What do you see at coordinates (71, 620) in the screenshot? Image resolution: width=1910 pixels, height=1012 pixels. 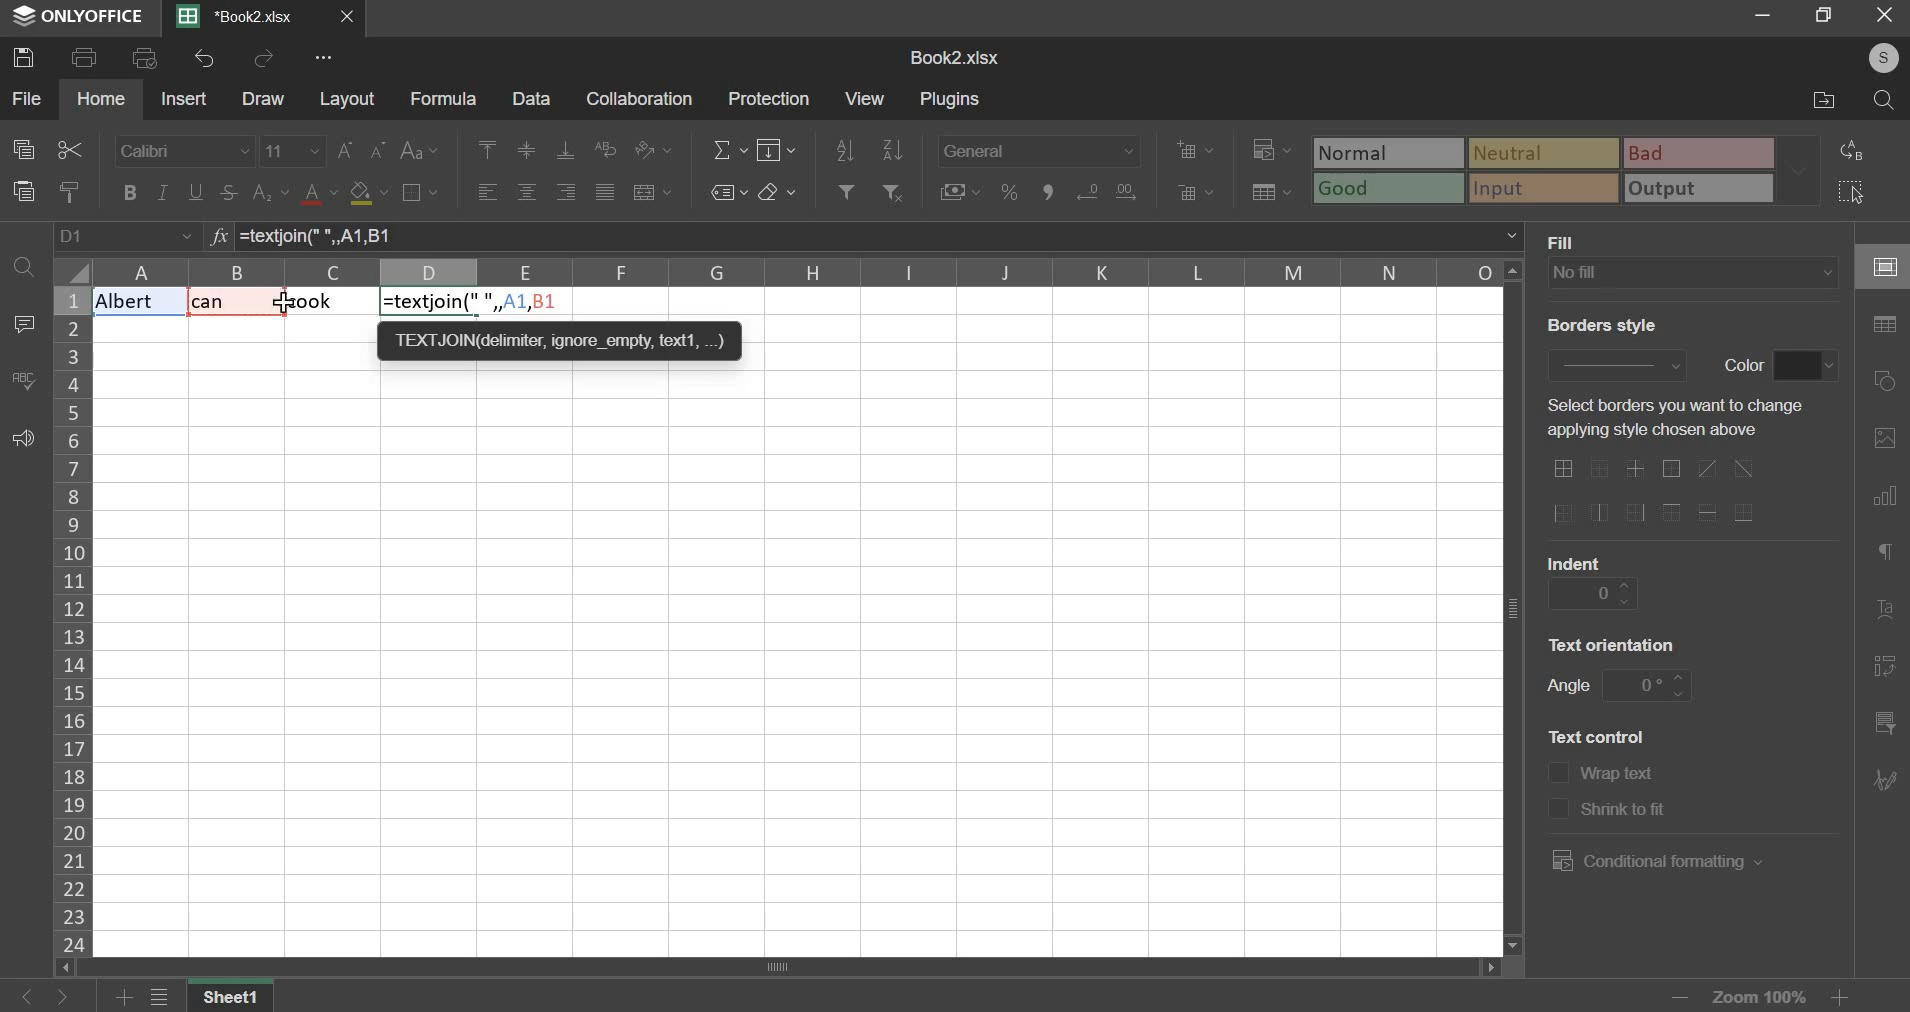 I see `column` at bounding box center [71, 620].